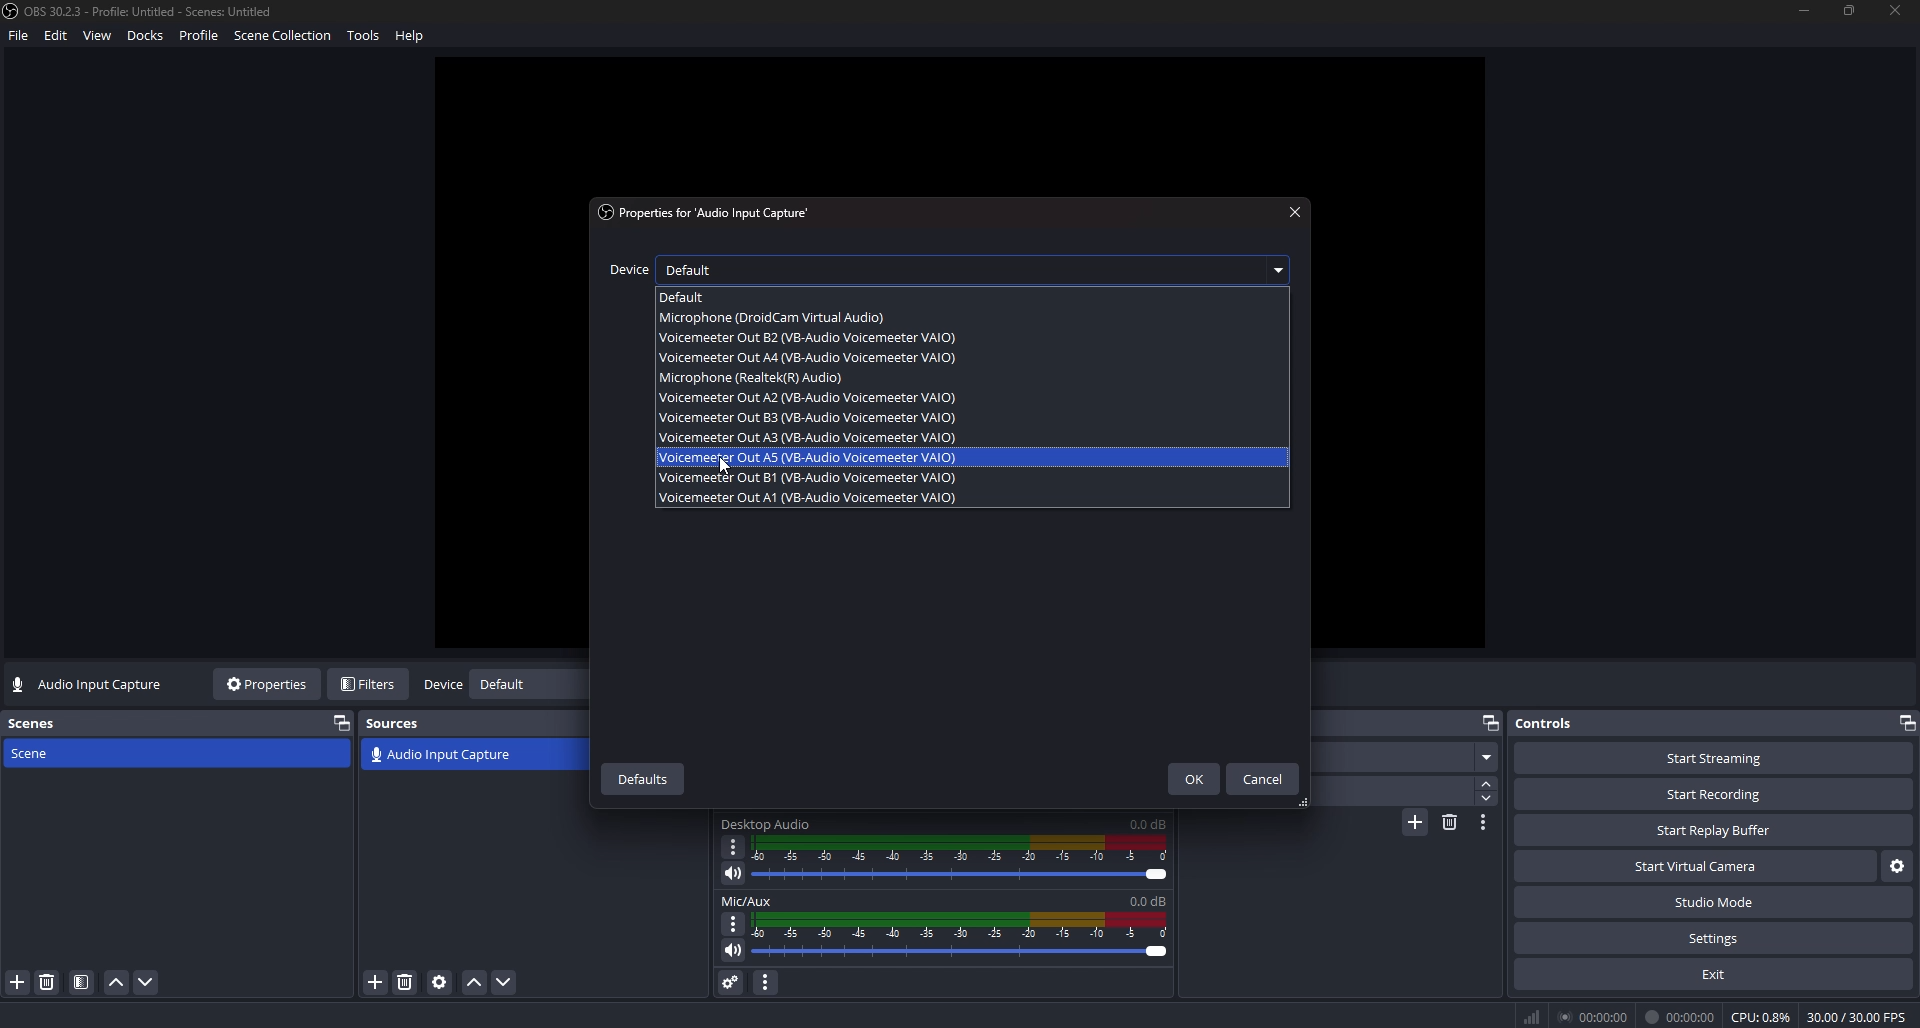  Describe the element at coordinates (965, 936) in the screenshot. I see `audio mixer` at that location.